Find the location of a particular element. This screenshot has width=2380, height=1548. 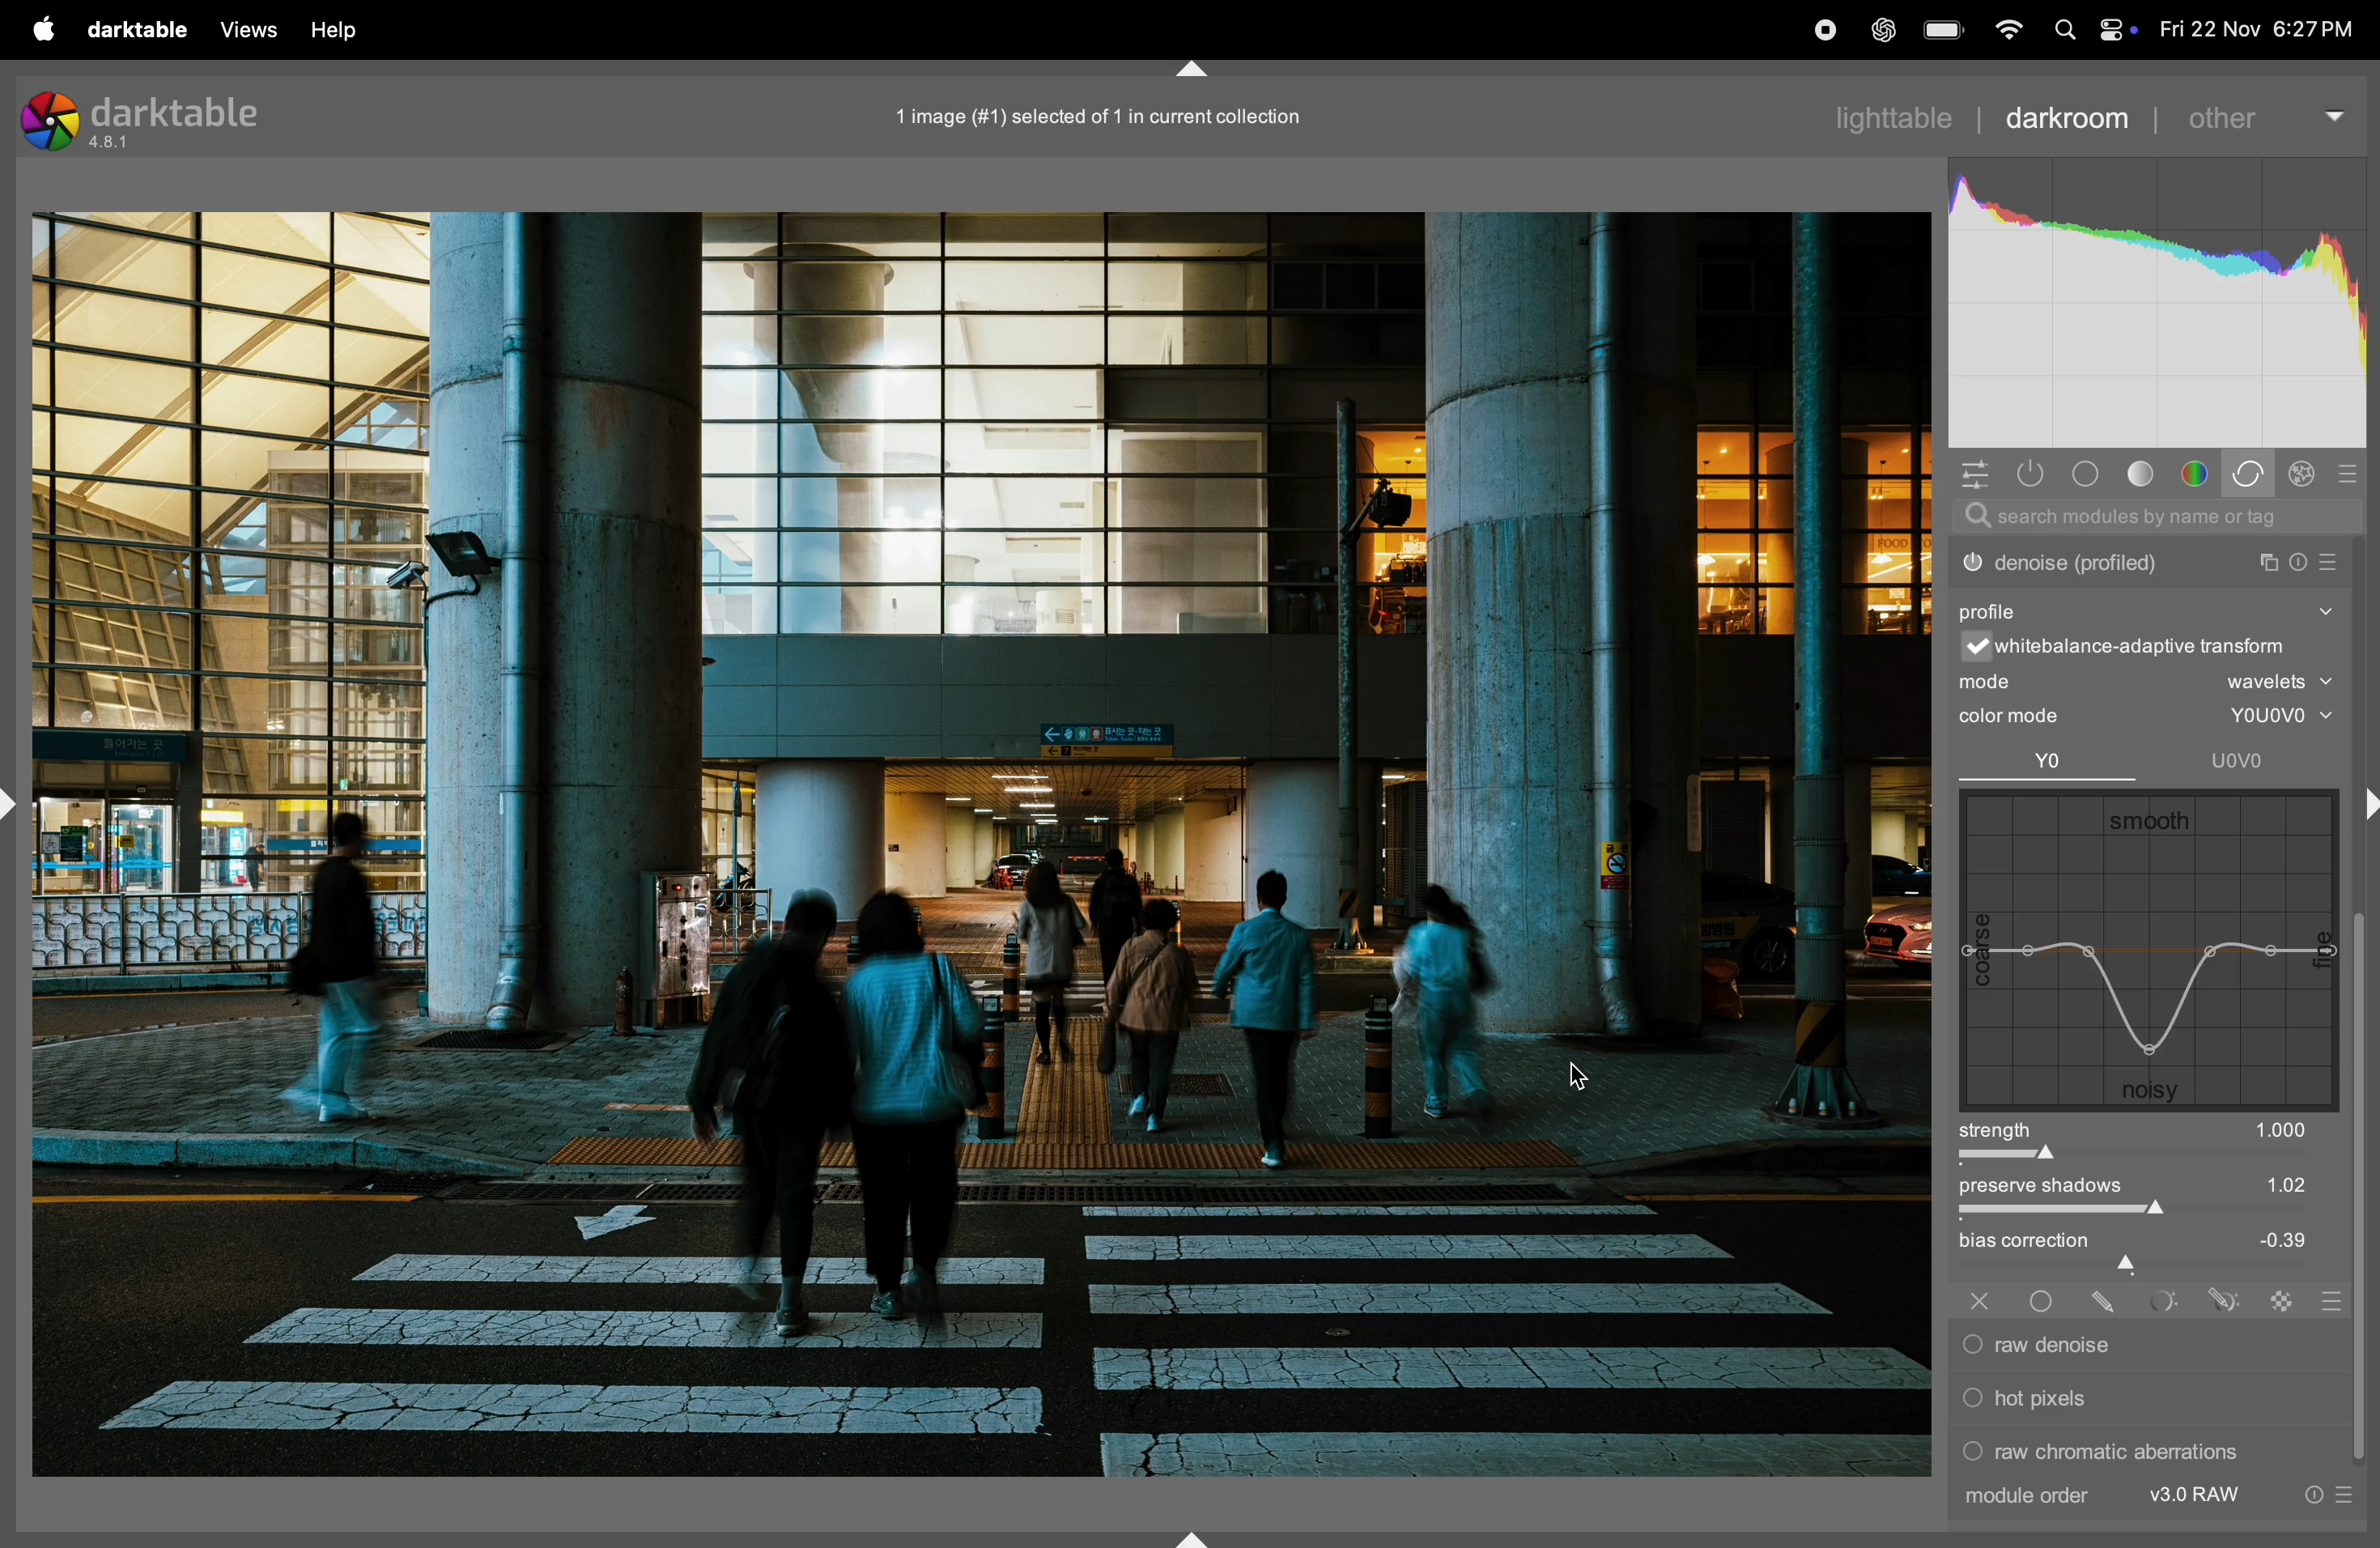

effect is located at coordinates (2303, 475).